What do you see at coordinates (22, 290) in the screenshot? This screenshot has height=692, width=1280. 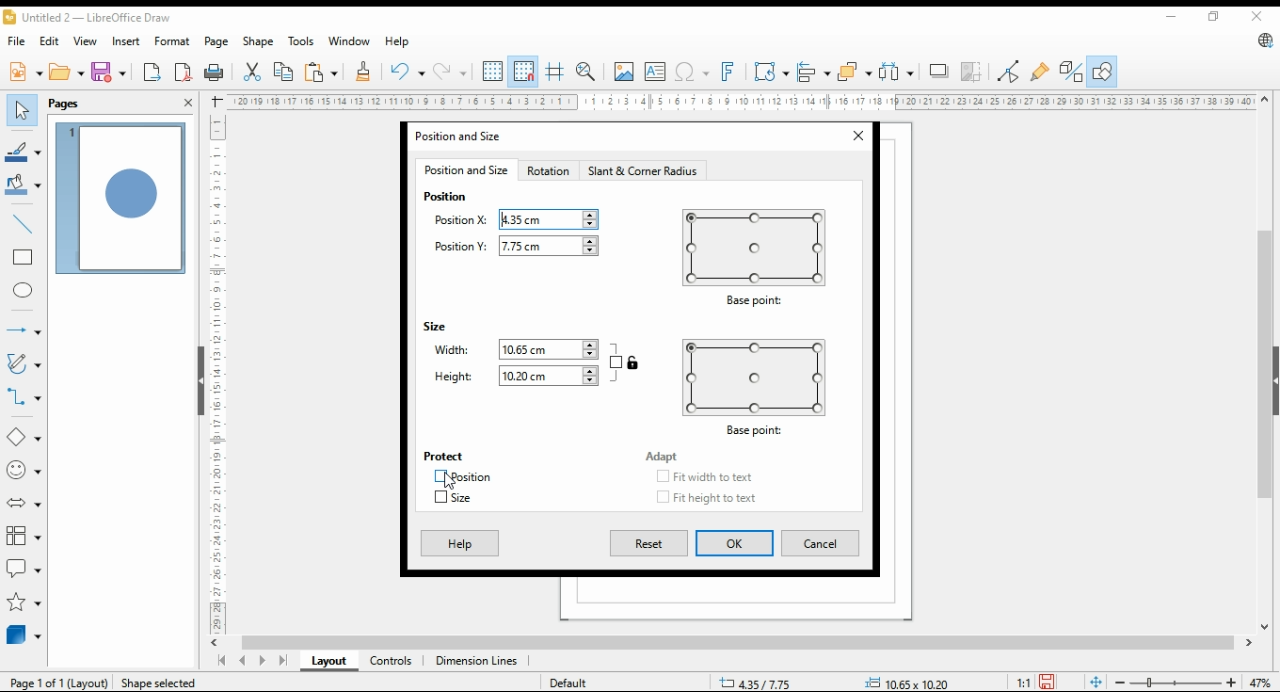 I see `ellipse` at bounding box center [22, 290].